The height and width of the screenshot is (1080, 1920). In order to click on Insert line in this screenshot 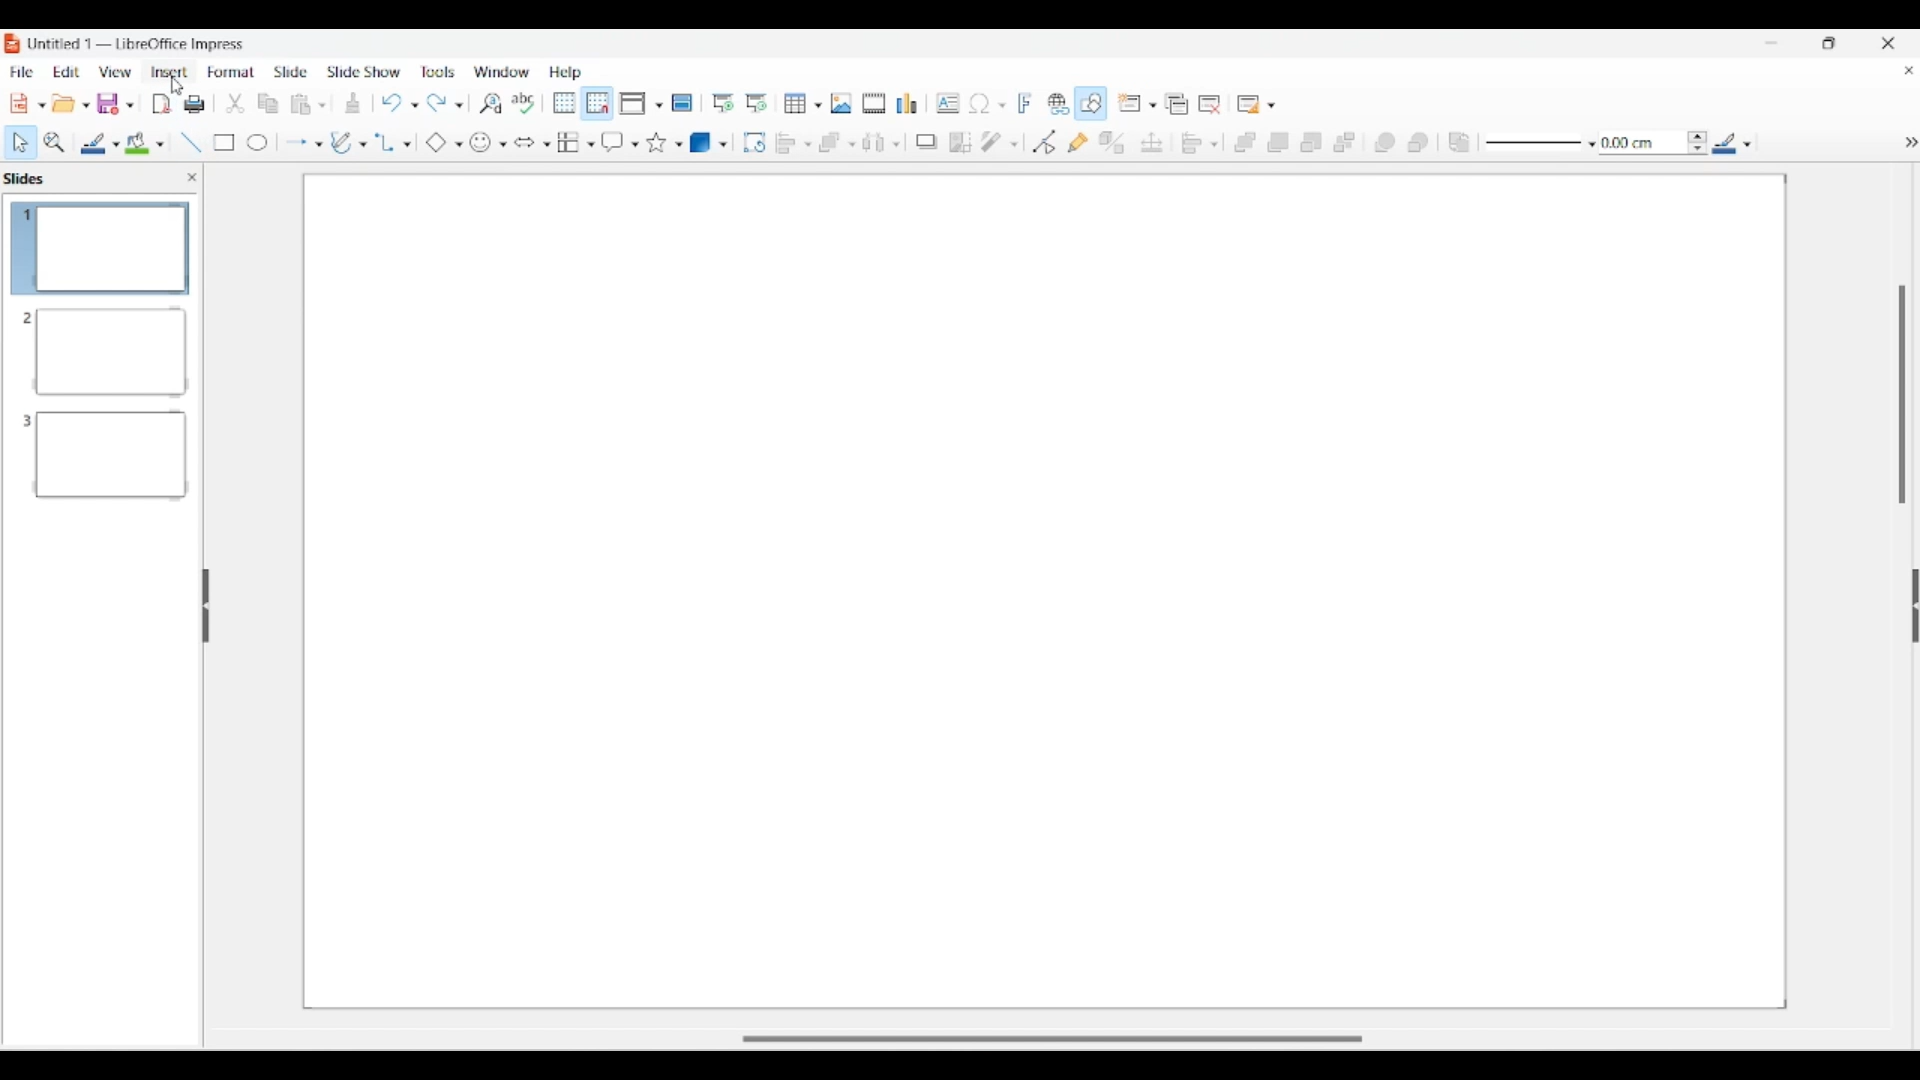, I will do `click(192, 142)`.